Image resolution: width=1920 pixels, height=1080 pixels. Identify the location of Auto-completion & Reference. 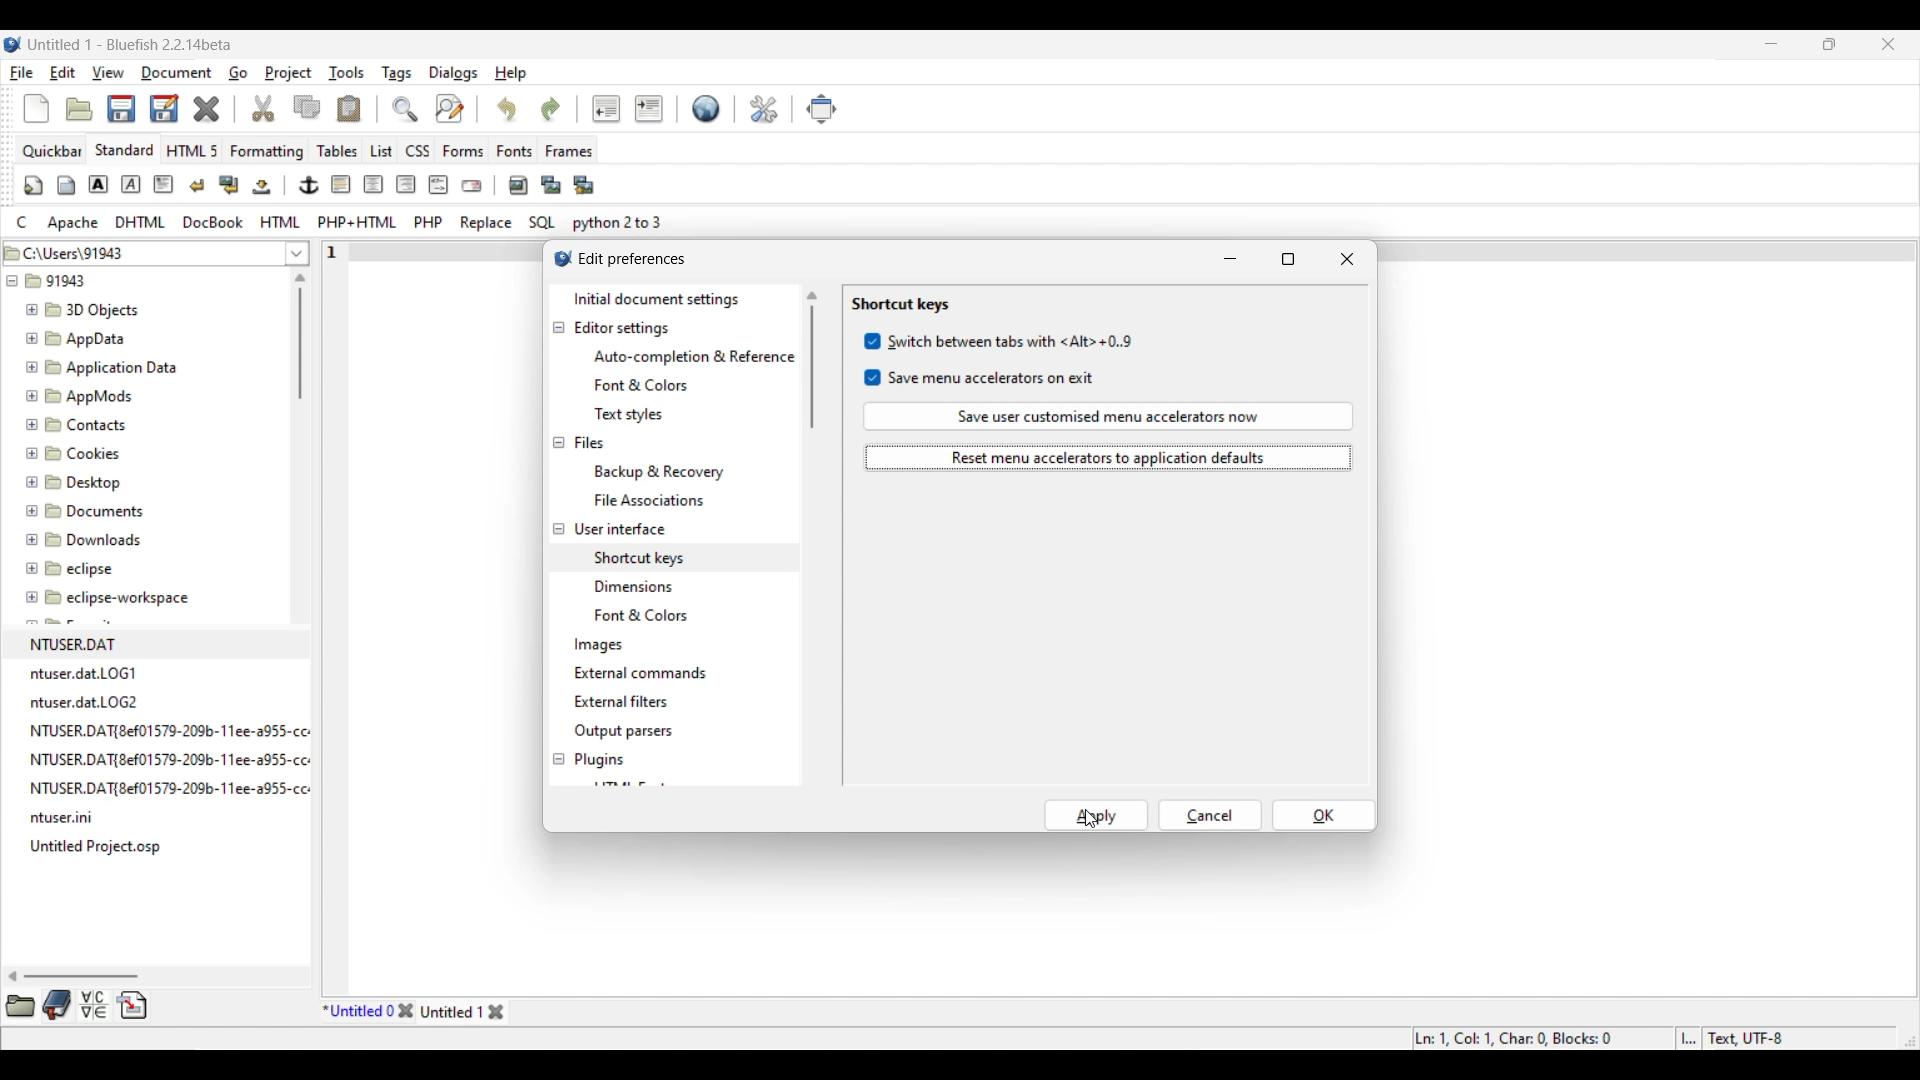
(693, 357).